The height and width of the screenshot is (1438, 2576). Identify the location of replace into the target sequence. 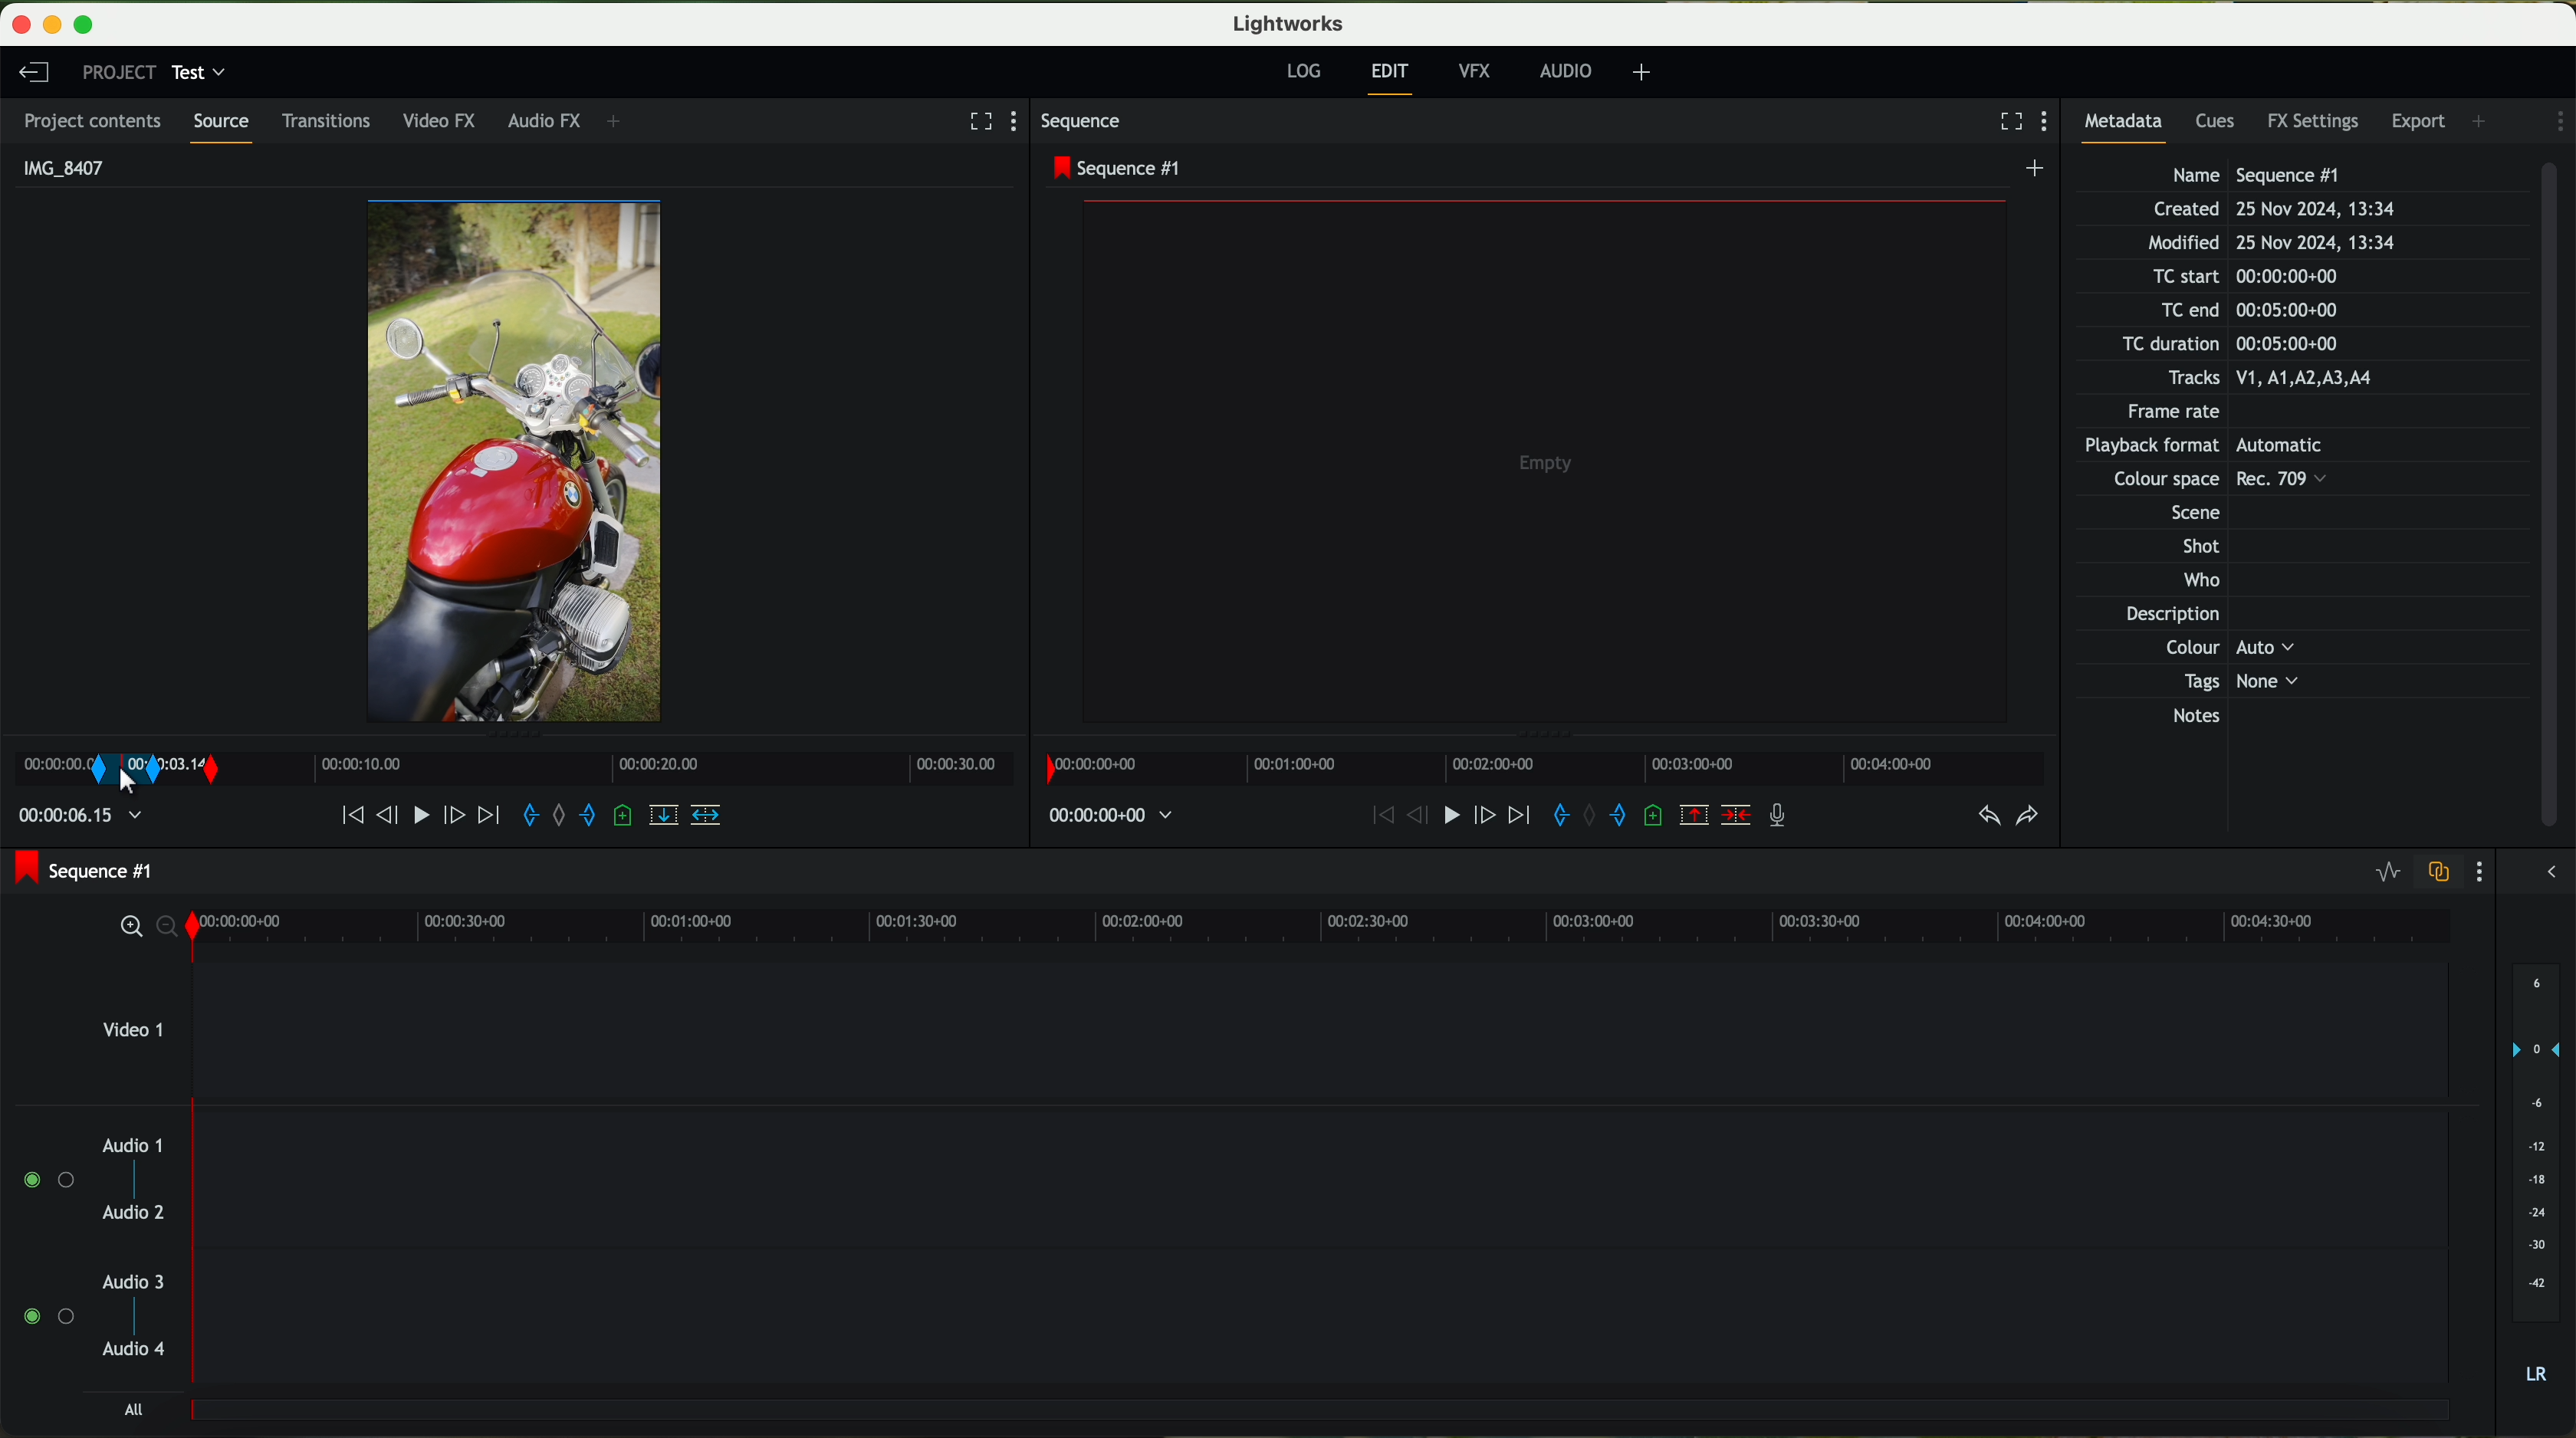
(668, 822).